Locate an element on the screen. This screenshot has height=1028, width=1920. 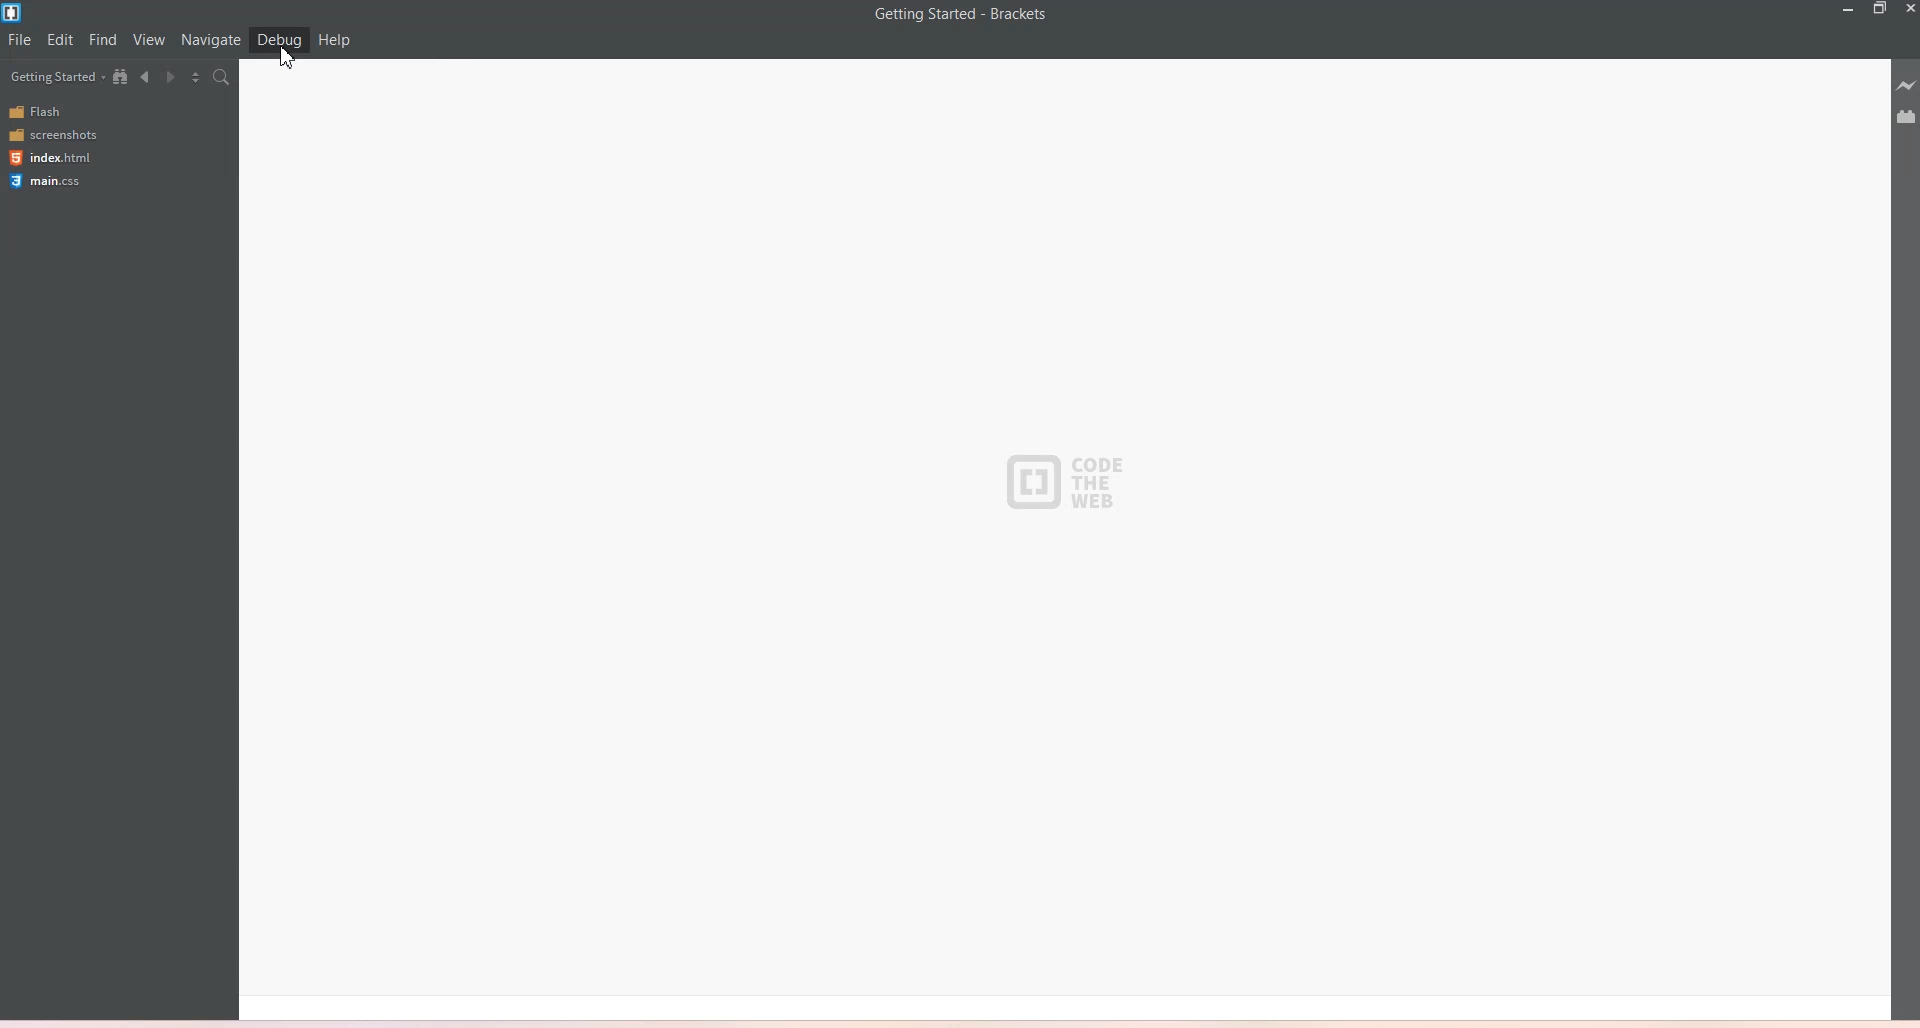
Getting Started is located at coordinates (57, 76).